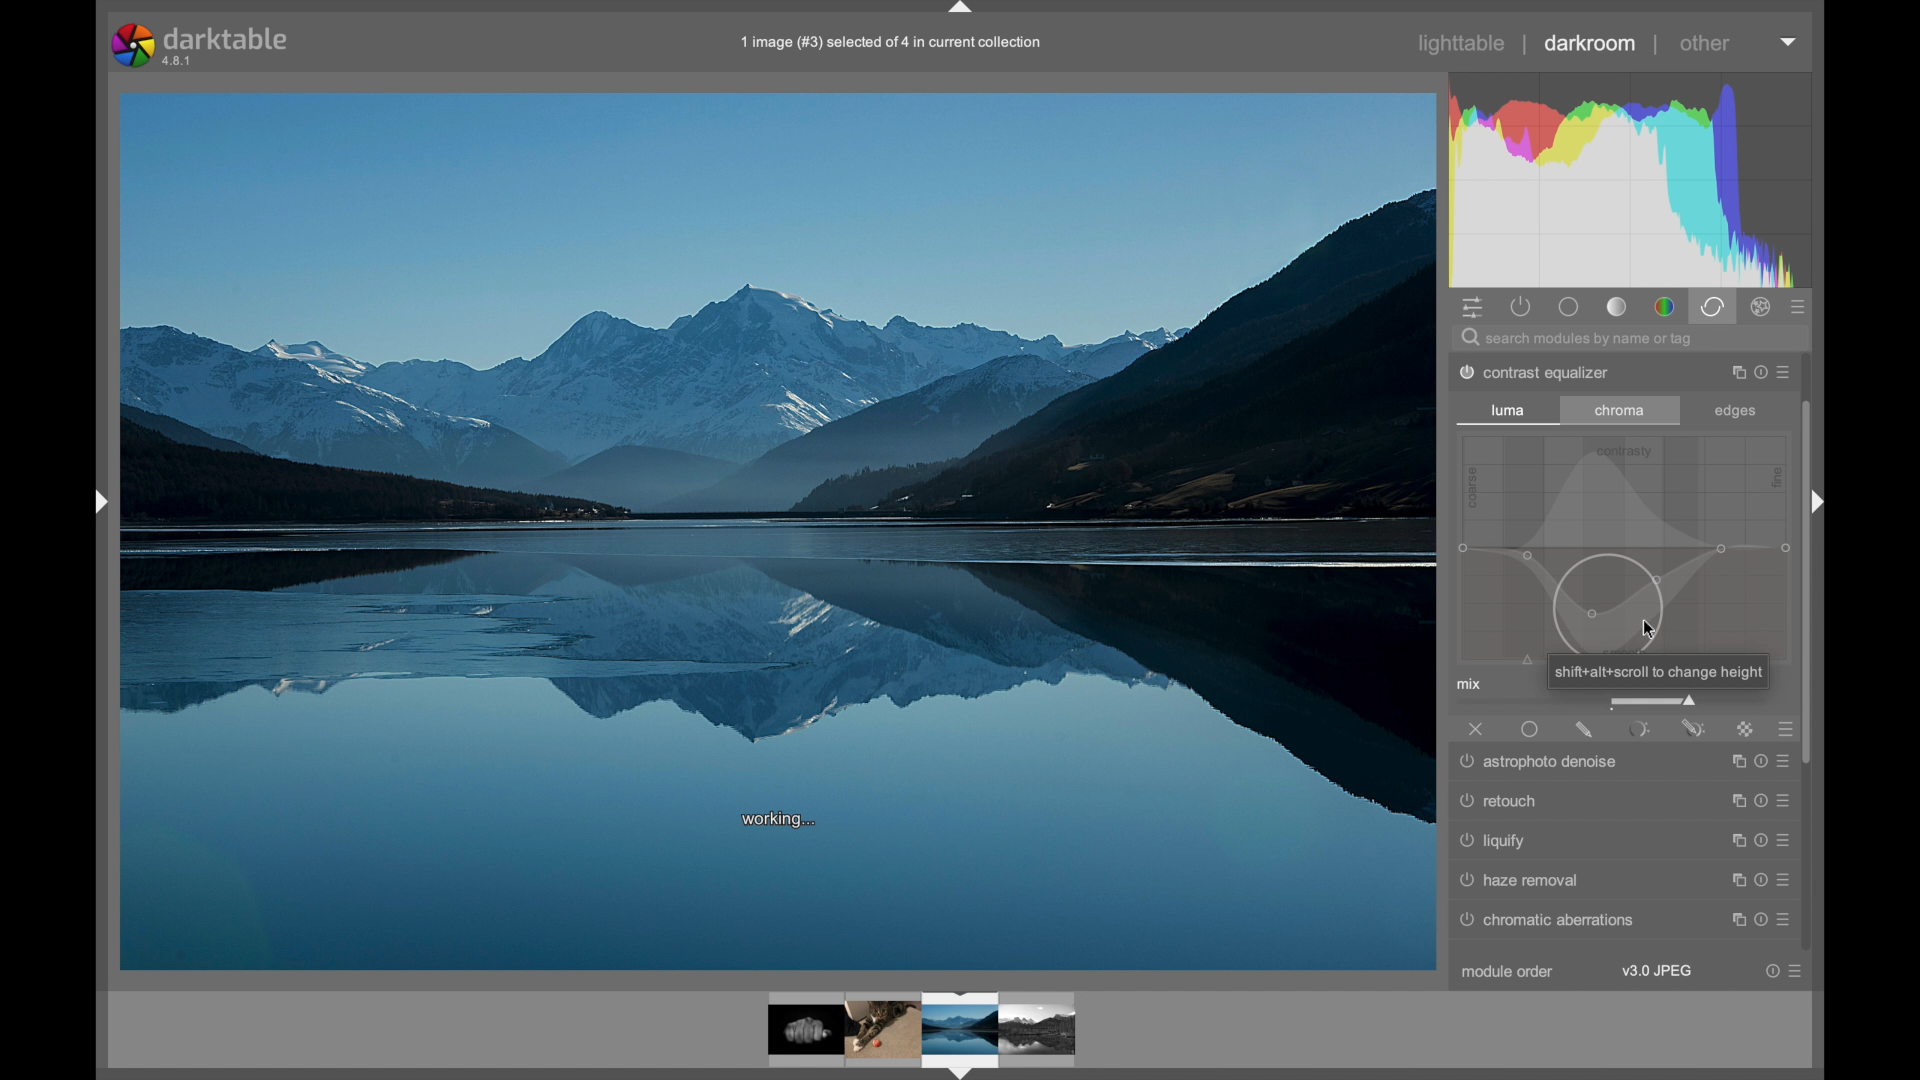 This screenshot has height=1080, width=1920. I want to click on cursor, so click(1649, 636).